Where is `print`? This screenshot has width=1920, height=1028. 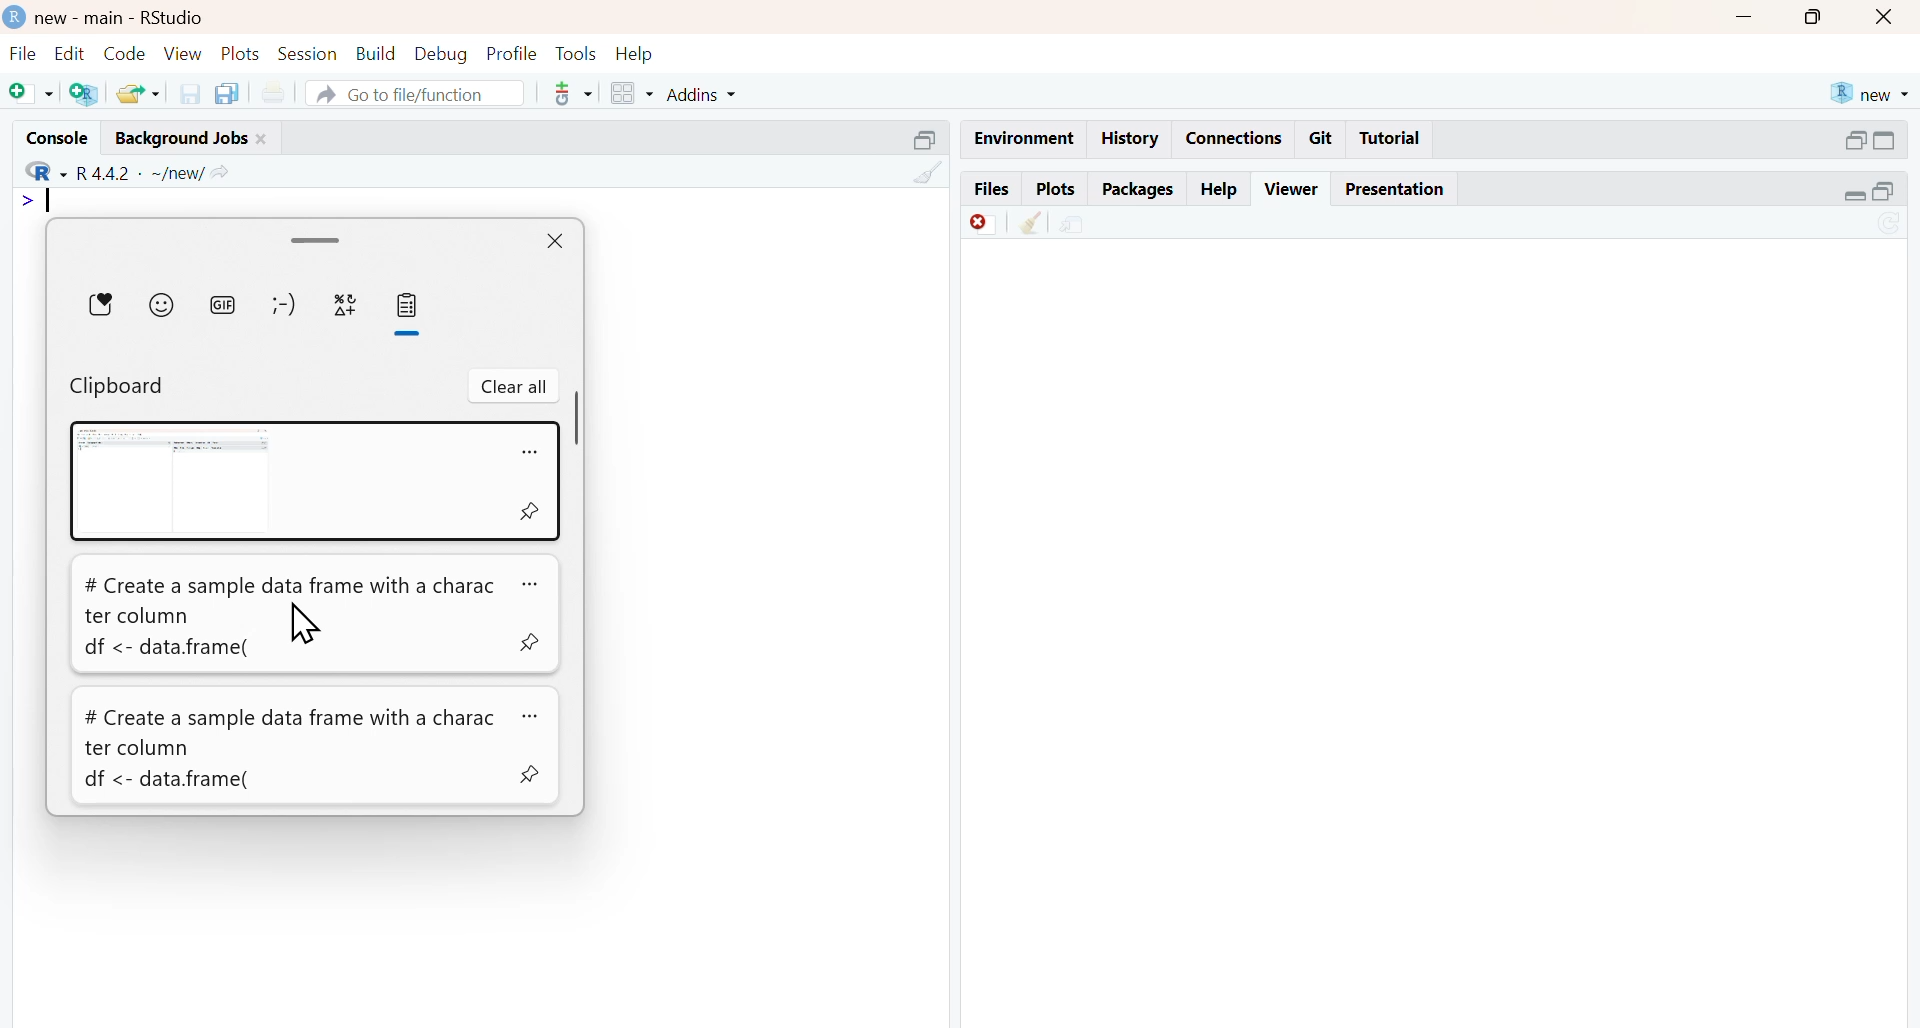 print is located at coordinates (274, 95).